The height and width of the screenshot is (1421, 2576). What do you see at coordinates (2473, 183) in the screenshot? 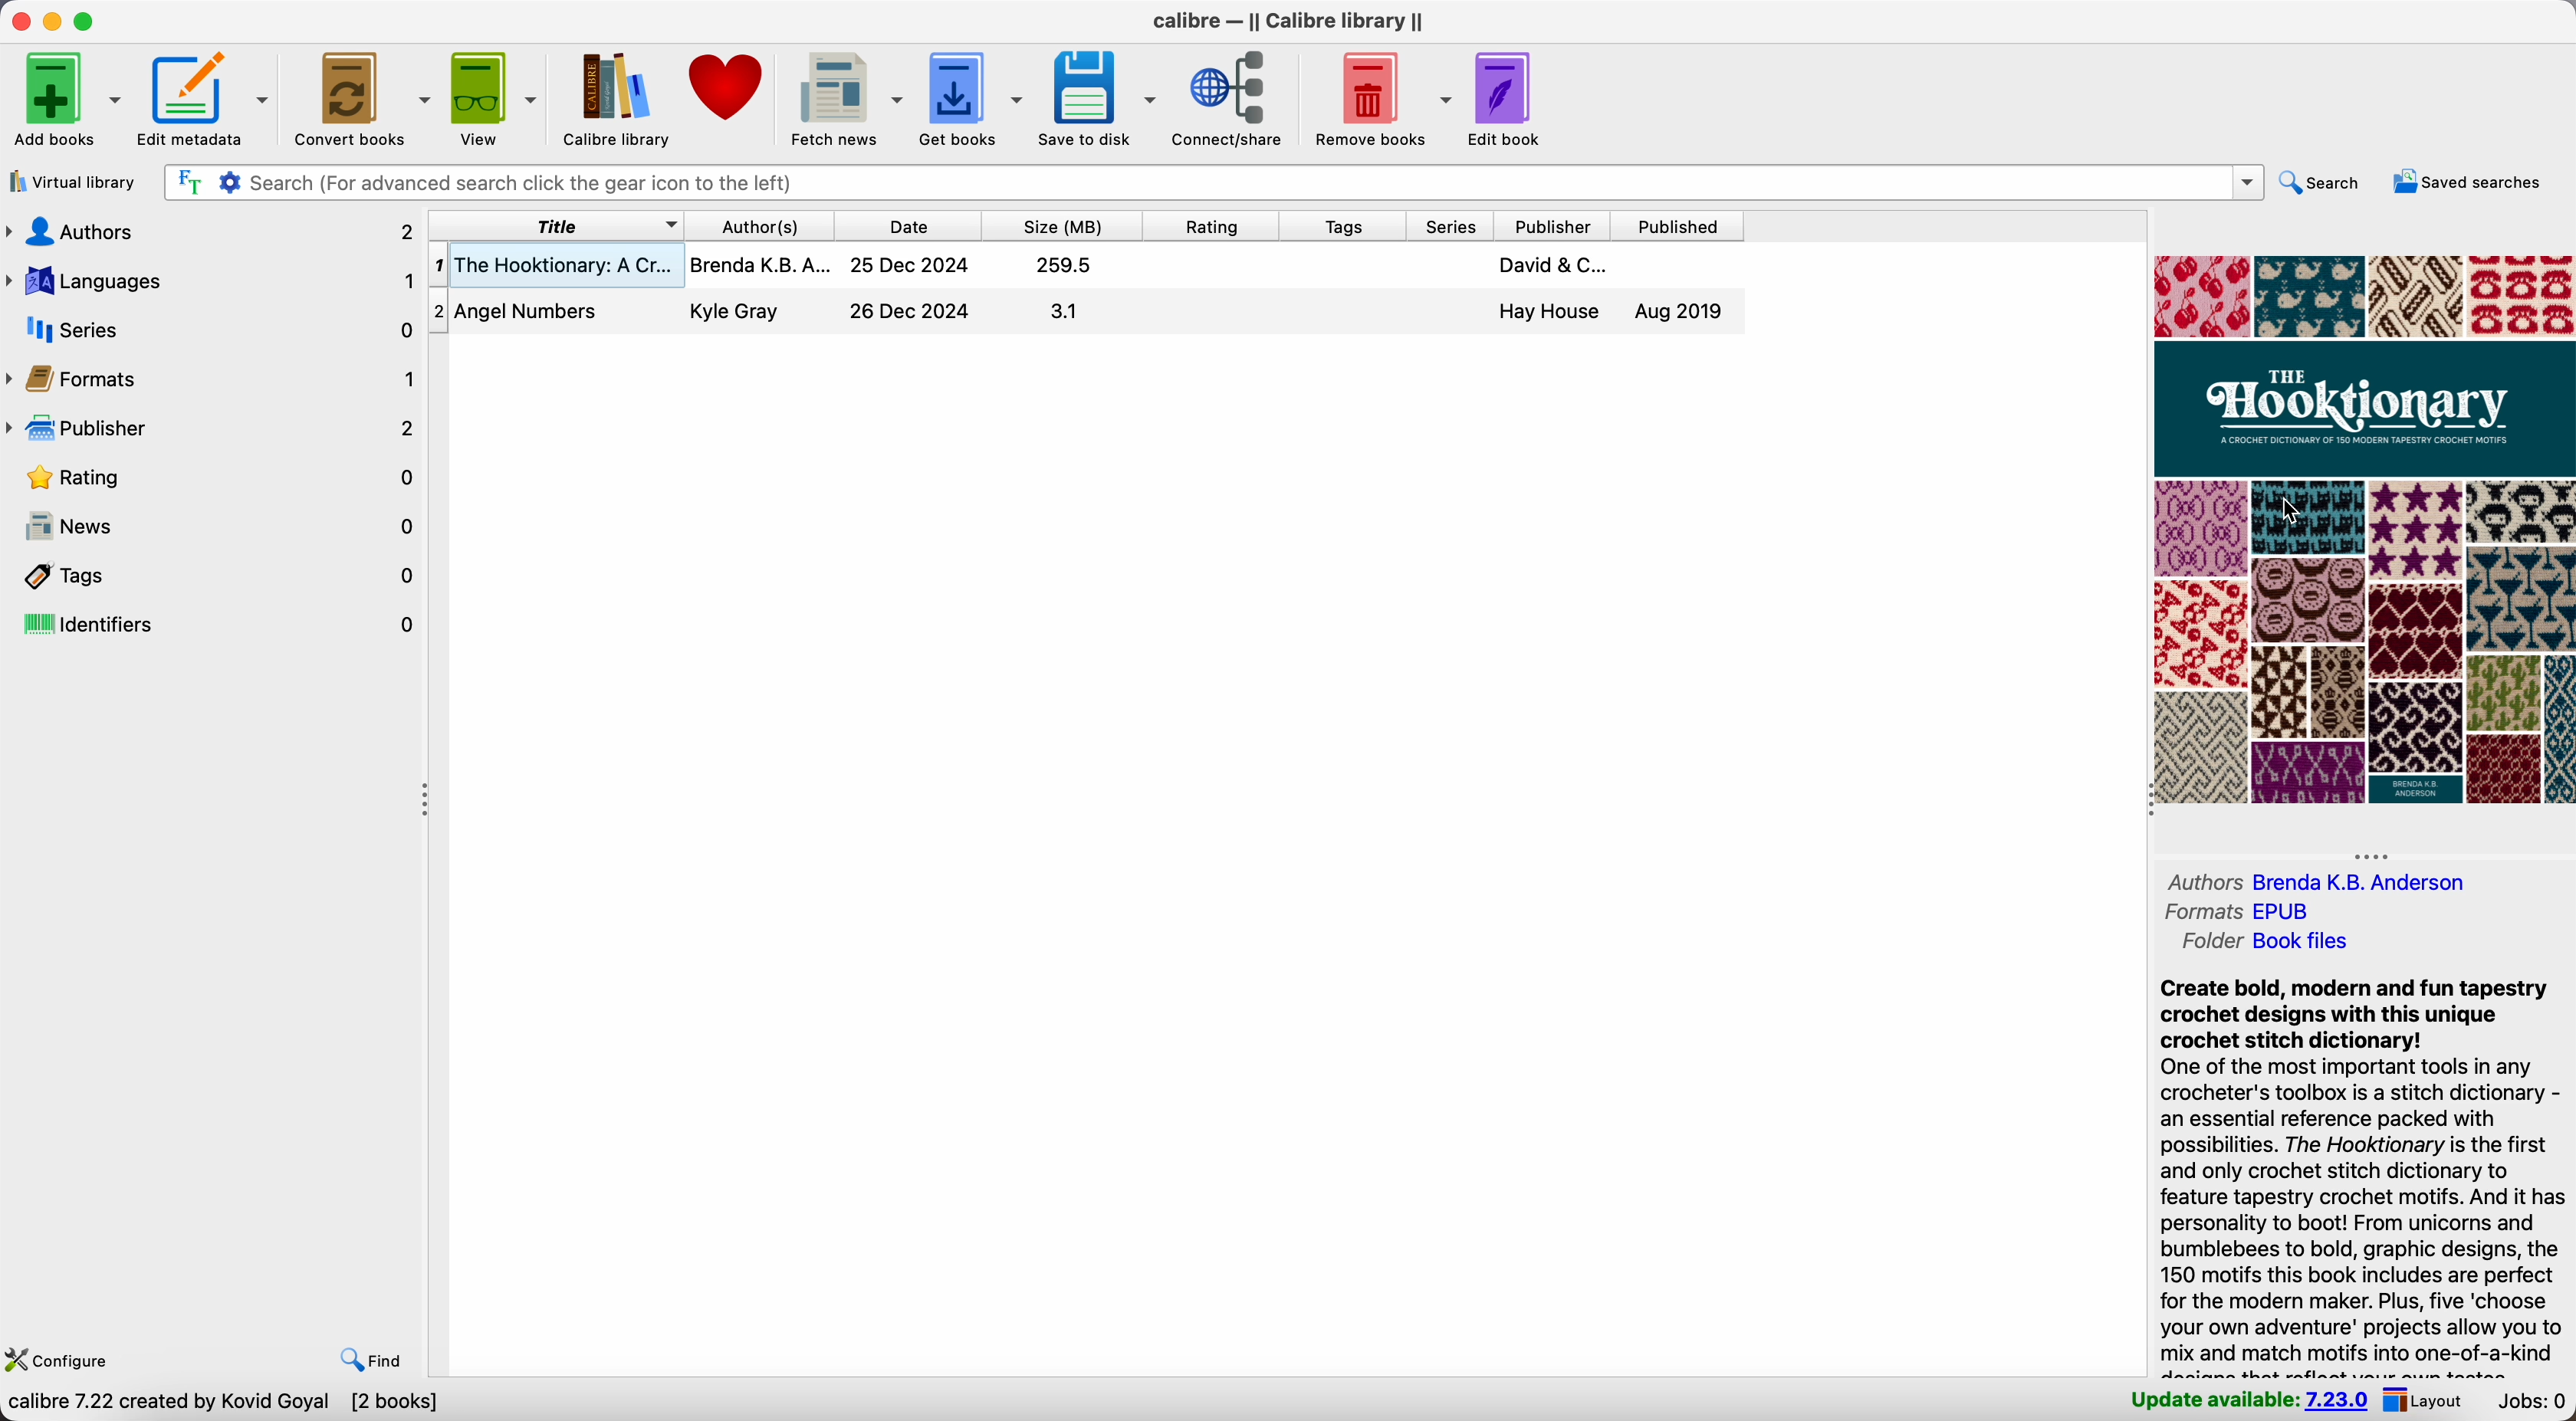
I see `saved searches` at bounding box center [2473, 183].